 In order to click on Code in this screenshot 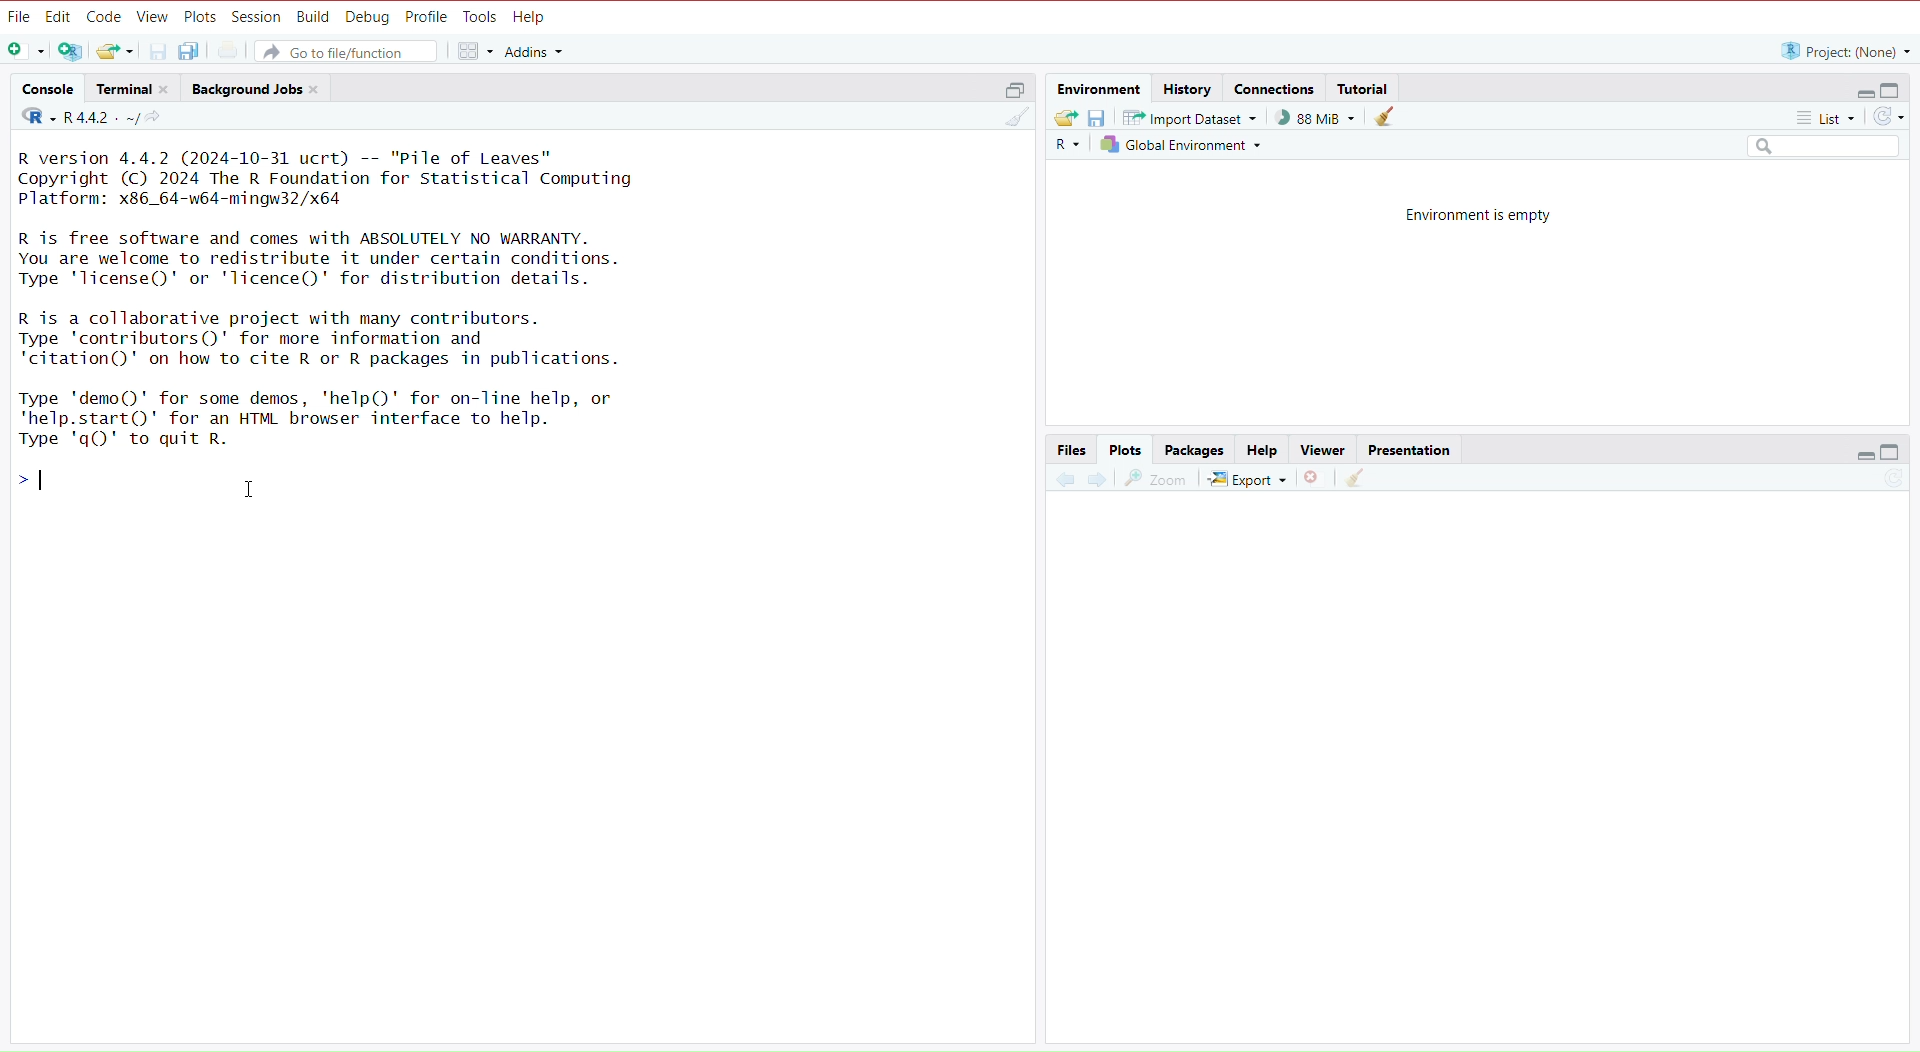, I will do `click(106, 16)`.